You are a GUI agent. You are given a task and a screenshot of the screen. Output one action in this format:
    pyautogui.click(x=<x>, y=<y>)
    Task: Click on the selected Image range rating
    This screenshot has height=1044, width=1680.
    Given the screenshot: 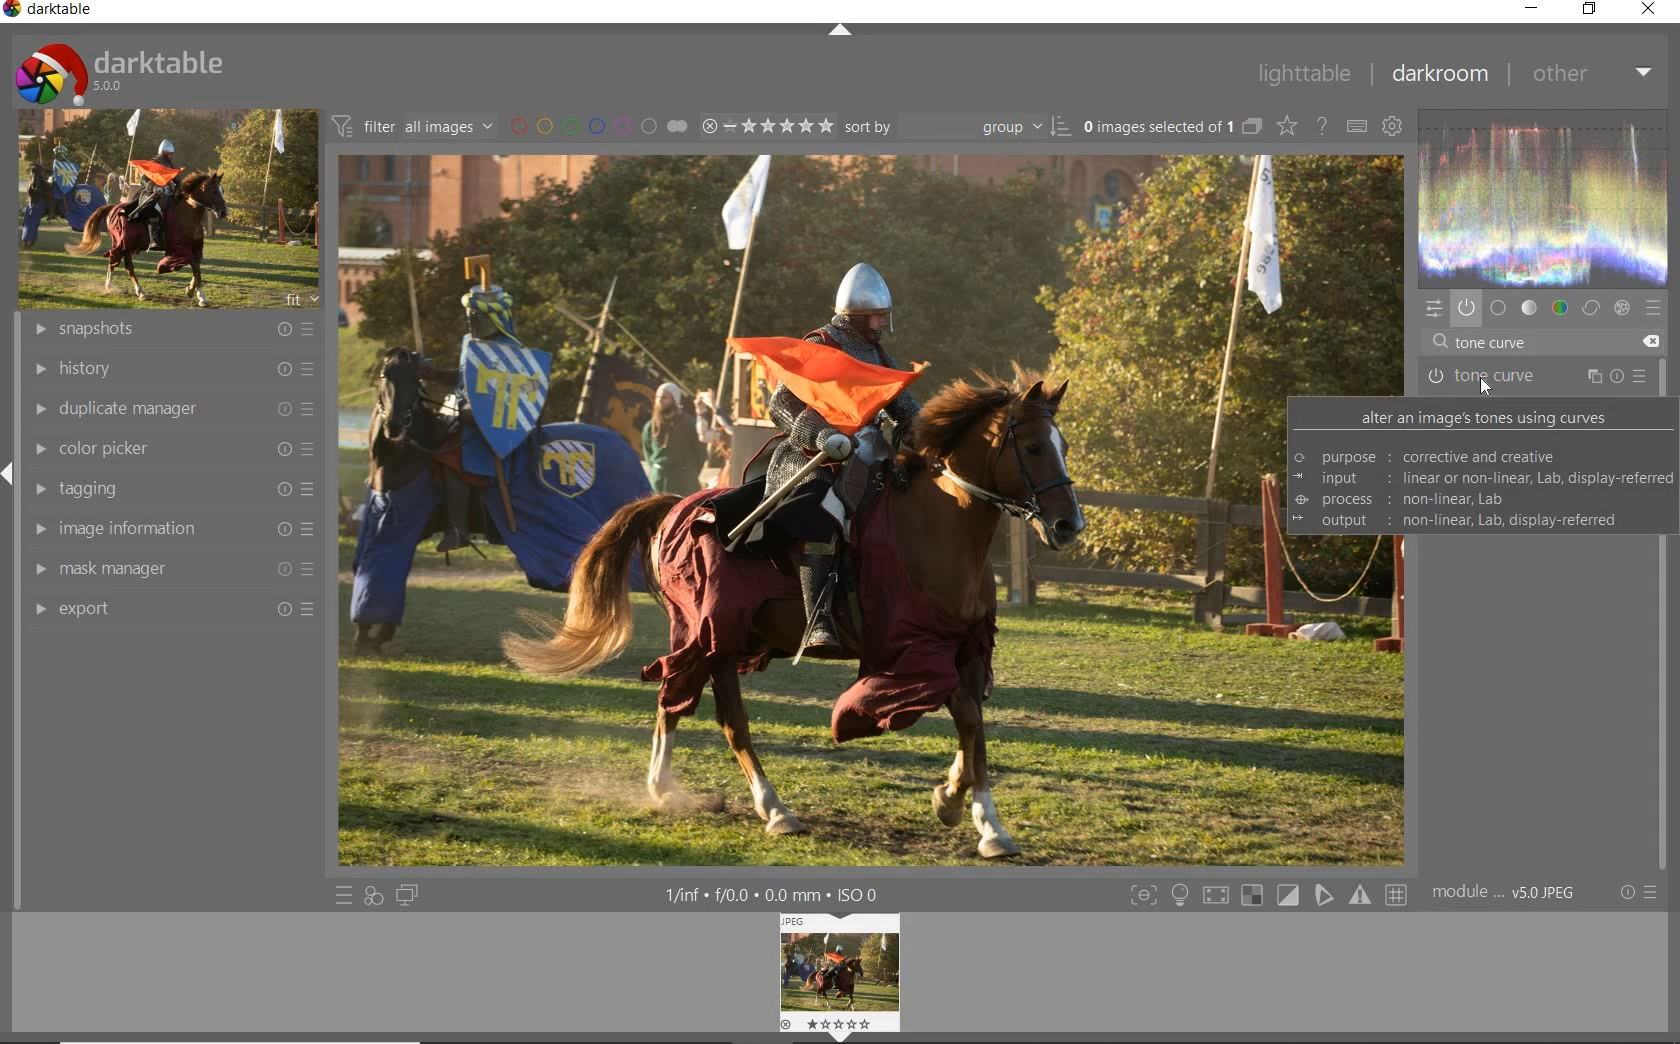 What is the action you would take?
    pyautogui.click(x=765, y=126)
    